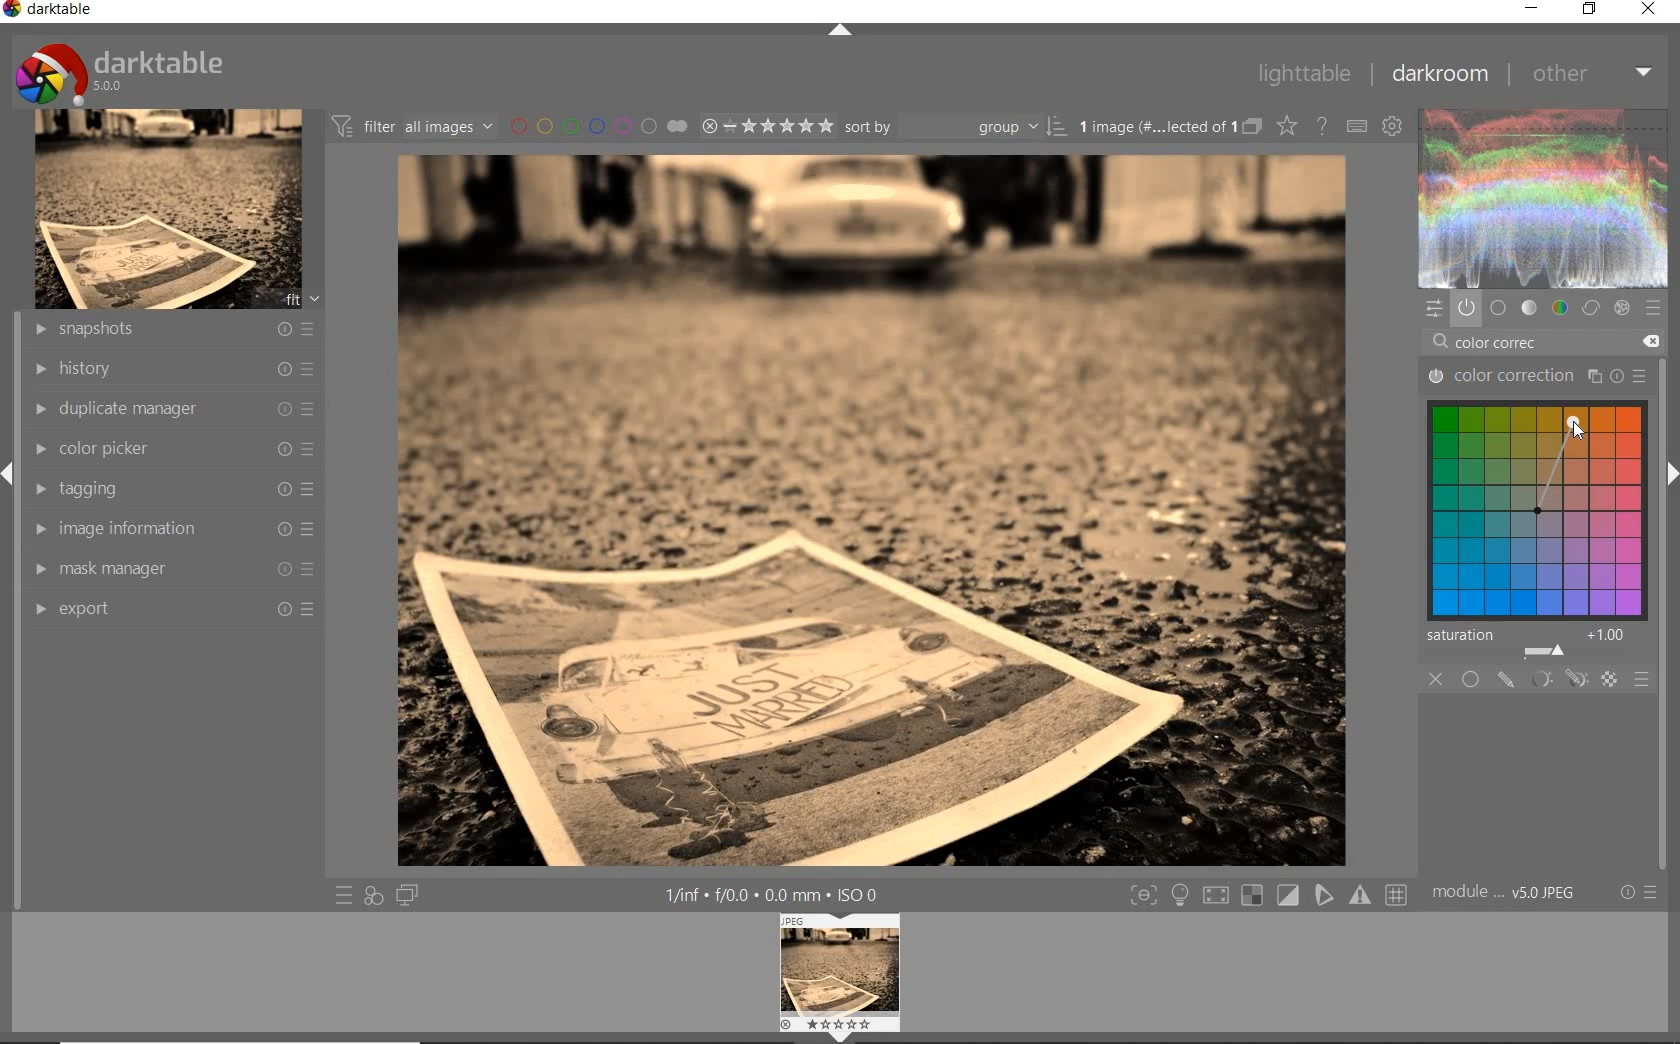 The image size is (1680, 1044). Describe the element at coordinates (176, 567) in the screenshot. I see `mask manager` at that location.